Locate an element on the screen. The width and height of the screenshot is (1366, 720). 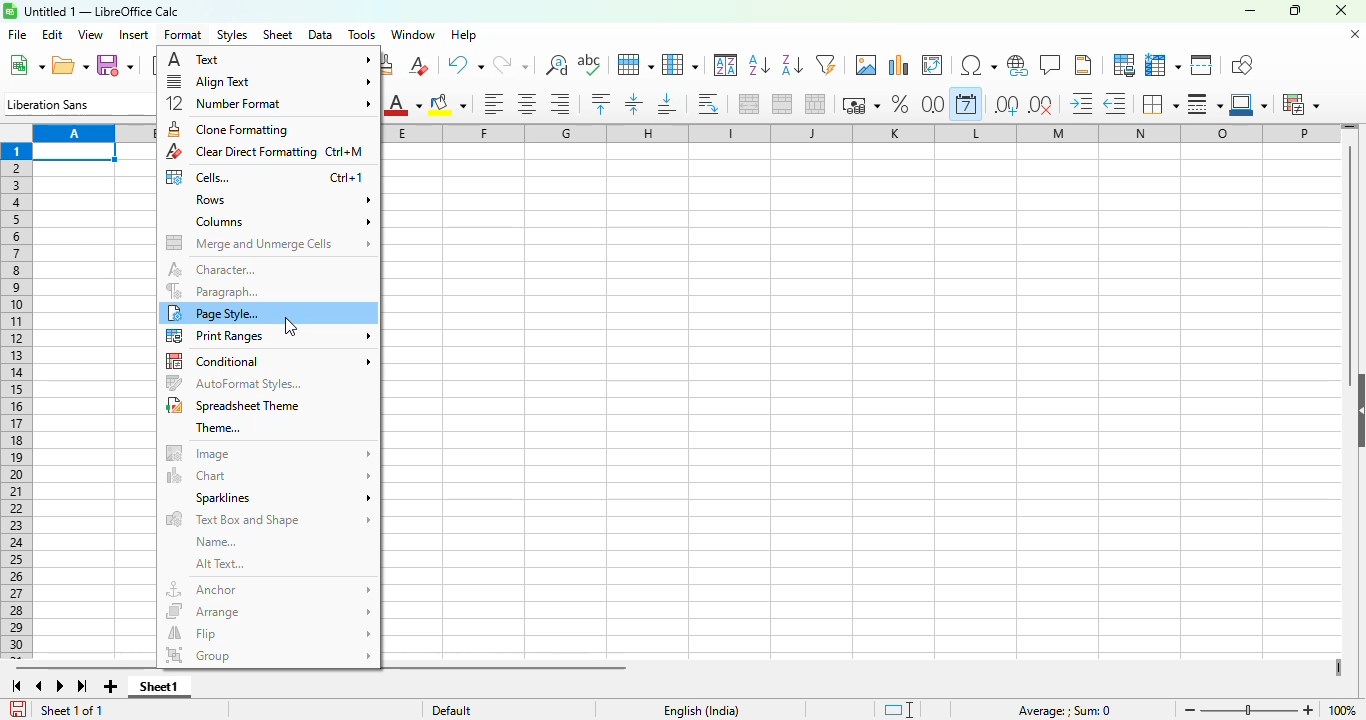
wrap text is located at coordinates (707, 104).